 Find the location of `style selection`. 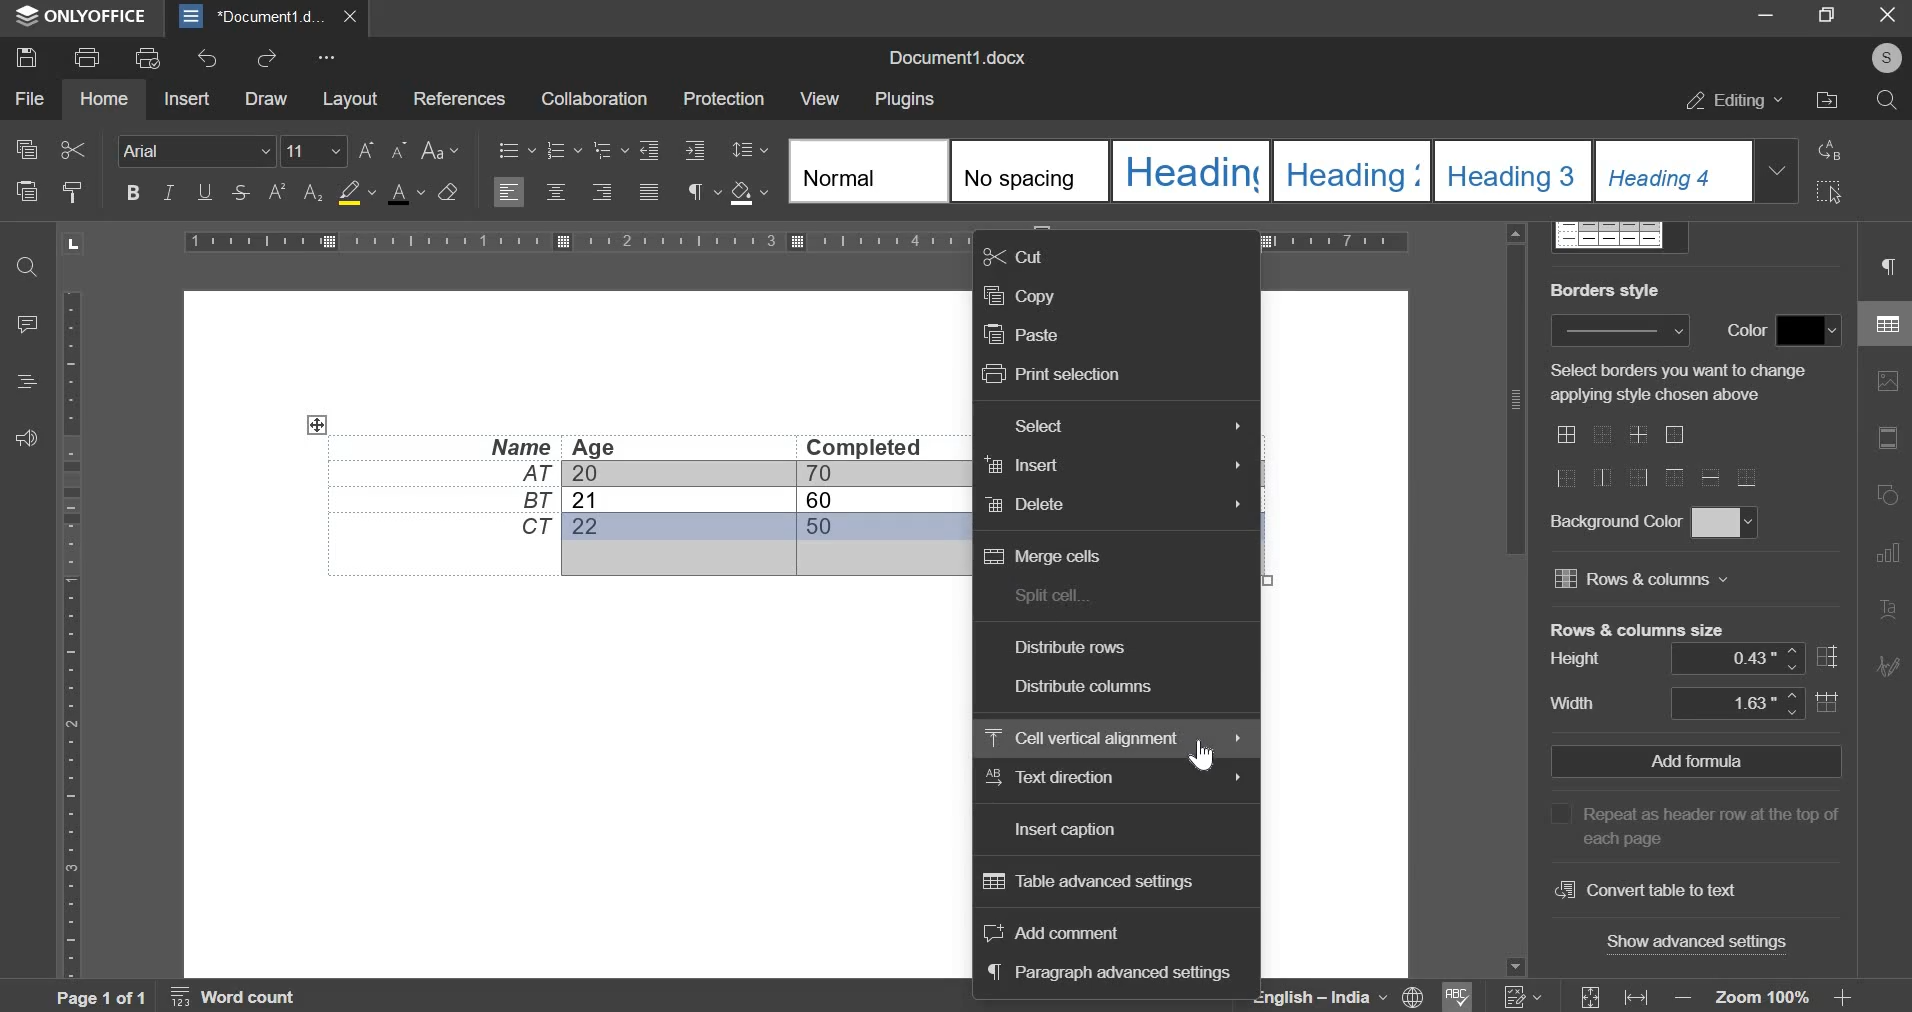

style selection is located at coordinates (1294, 171).